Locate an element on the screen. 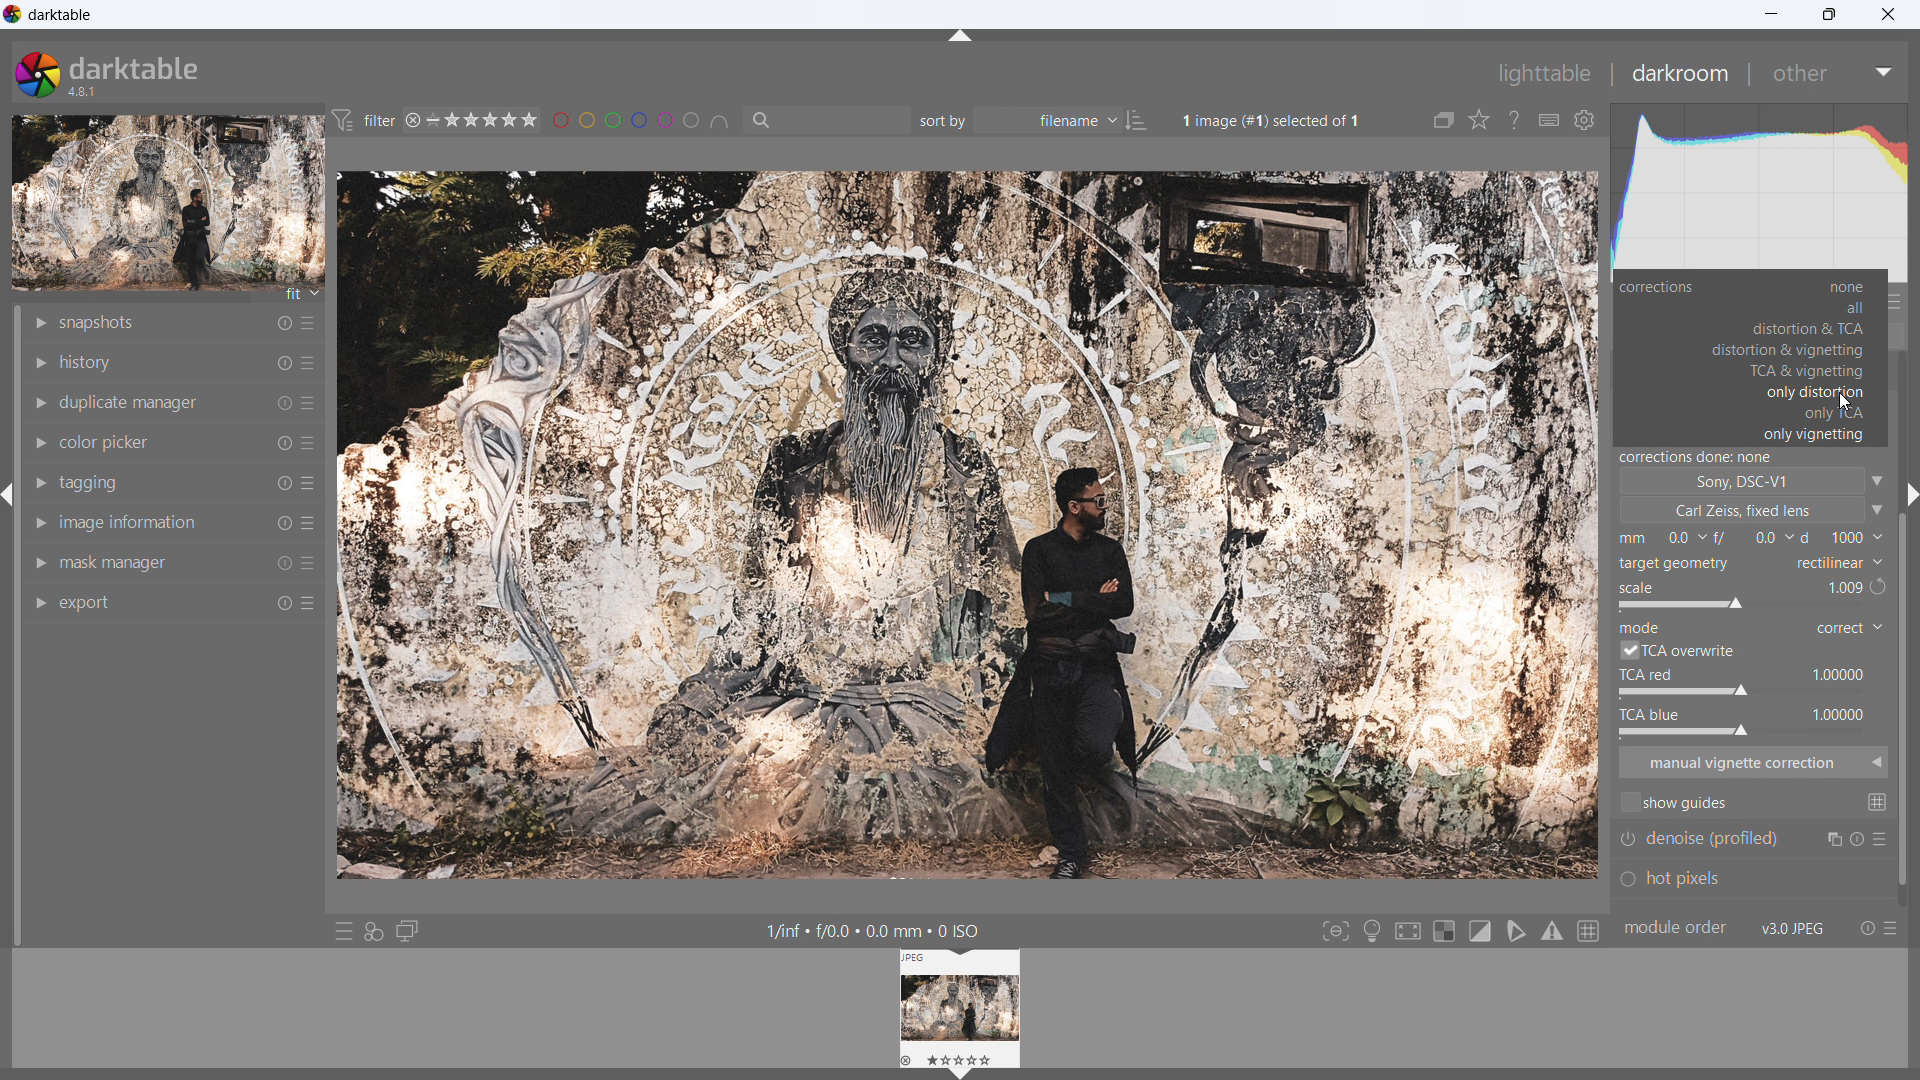 This screenshot has height=1080, width=1920. tca red is located at coordinates (1746, 683).